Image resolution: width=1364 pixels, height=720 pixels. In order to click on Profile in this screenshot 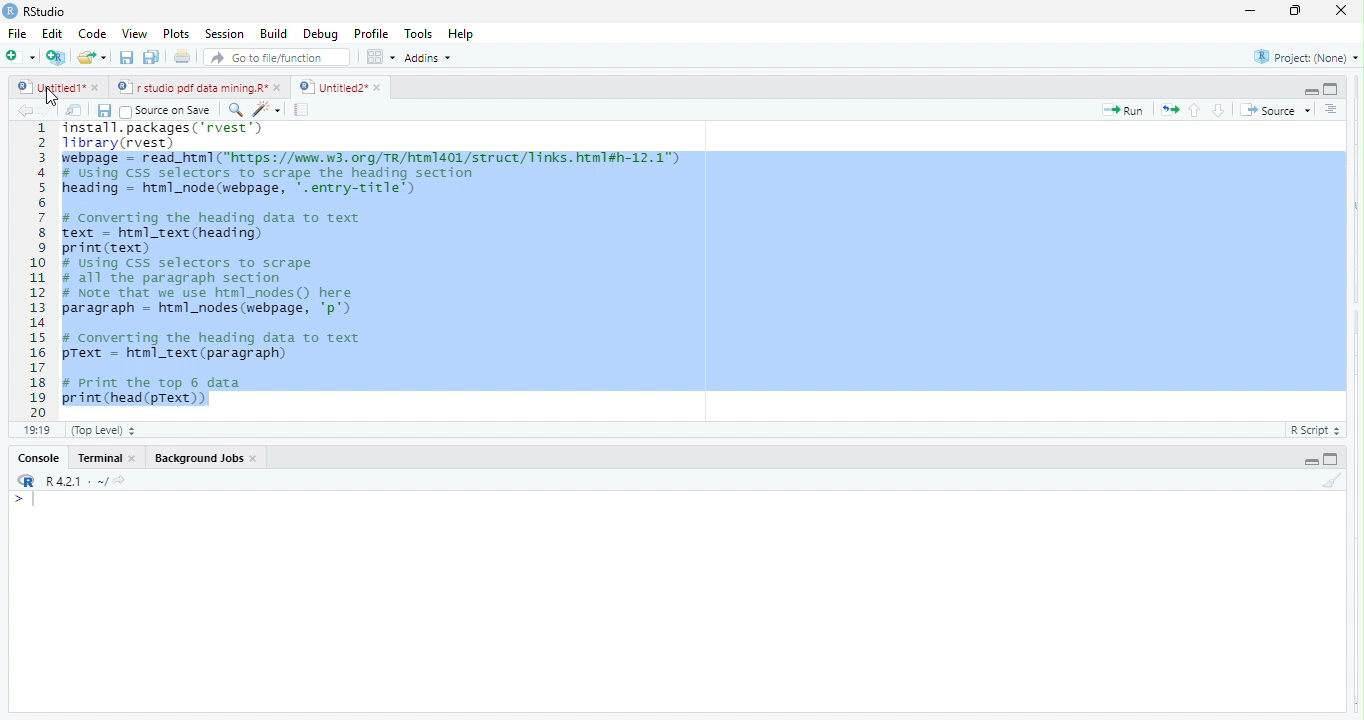, I will do `click(375, 35)`.